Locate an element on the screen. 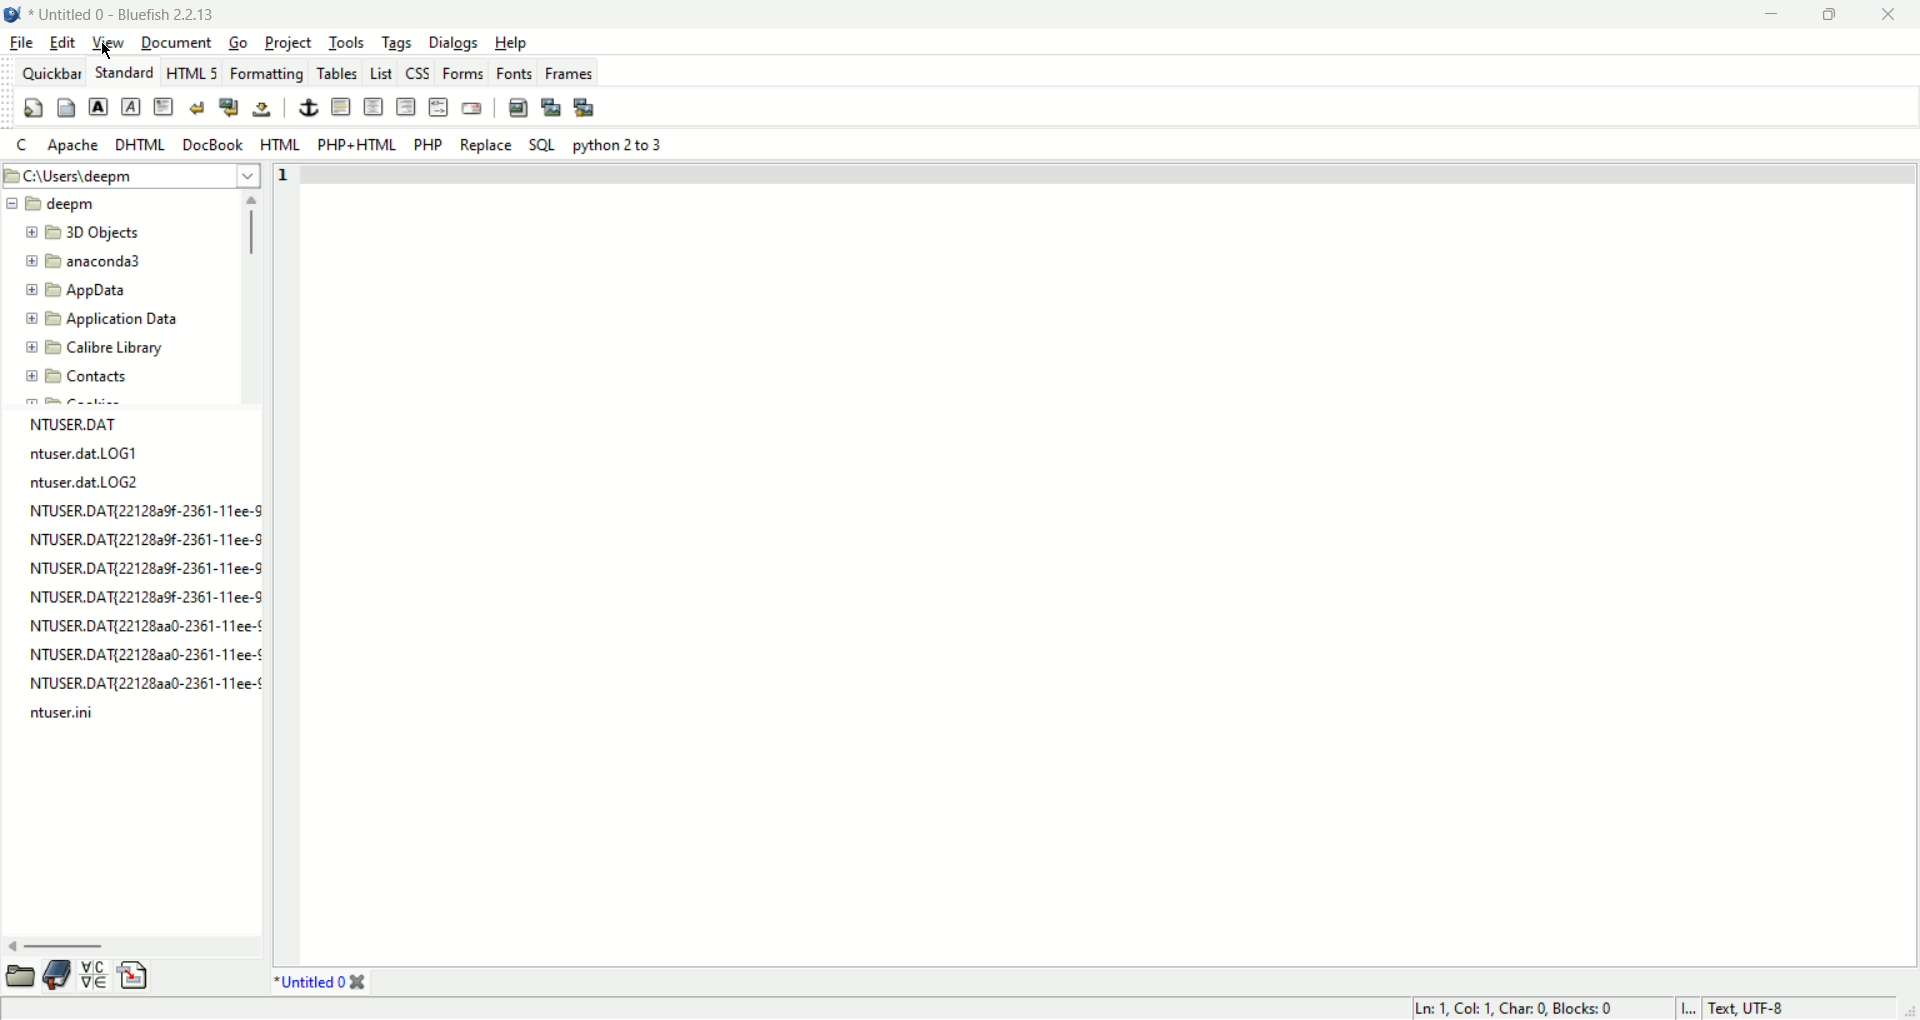 The width and height of the screenshot is (1920, 1020). line number is located at coordinates (286, 176).